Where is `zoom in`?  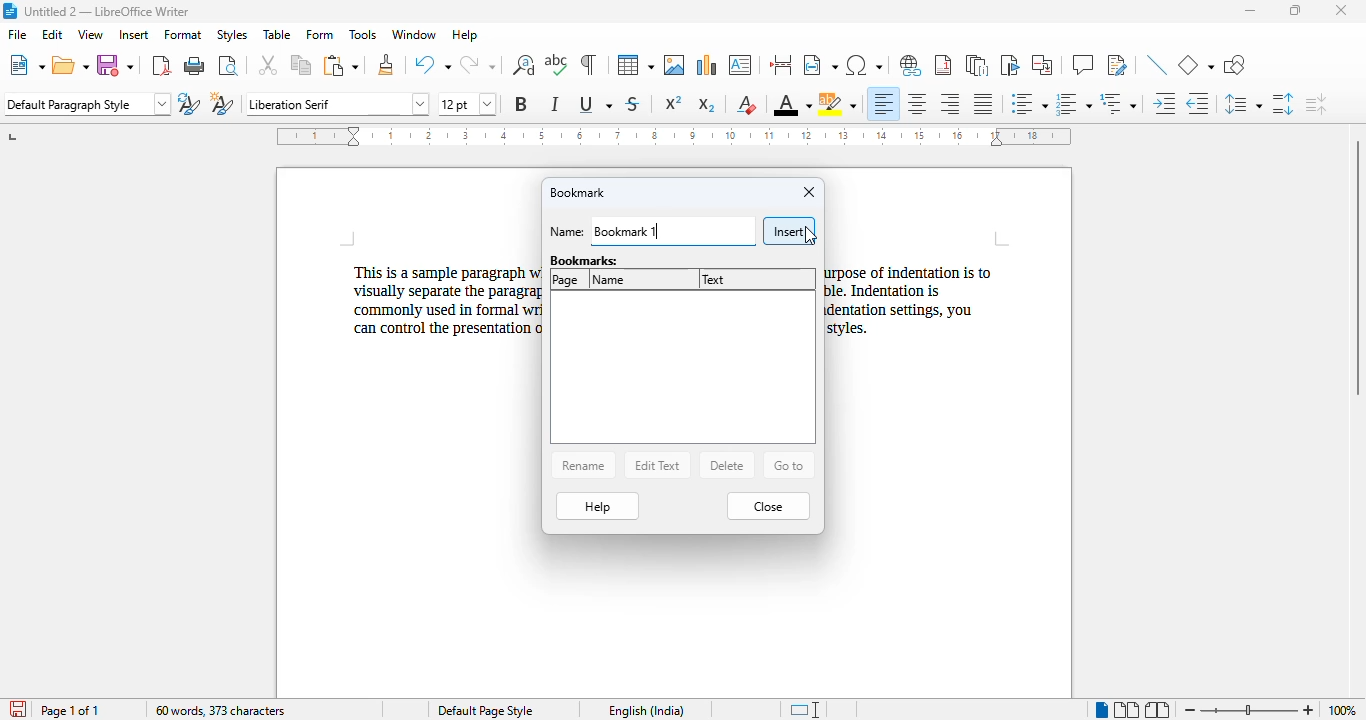 zoom in is located at coordinates (1309, 711).